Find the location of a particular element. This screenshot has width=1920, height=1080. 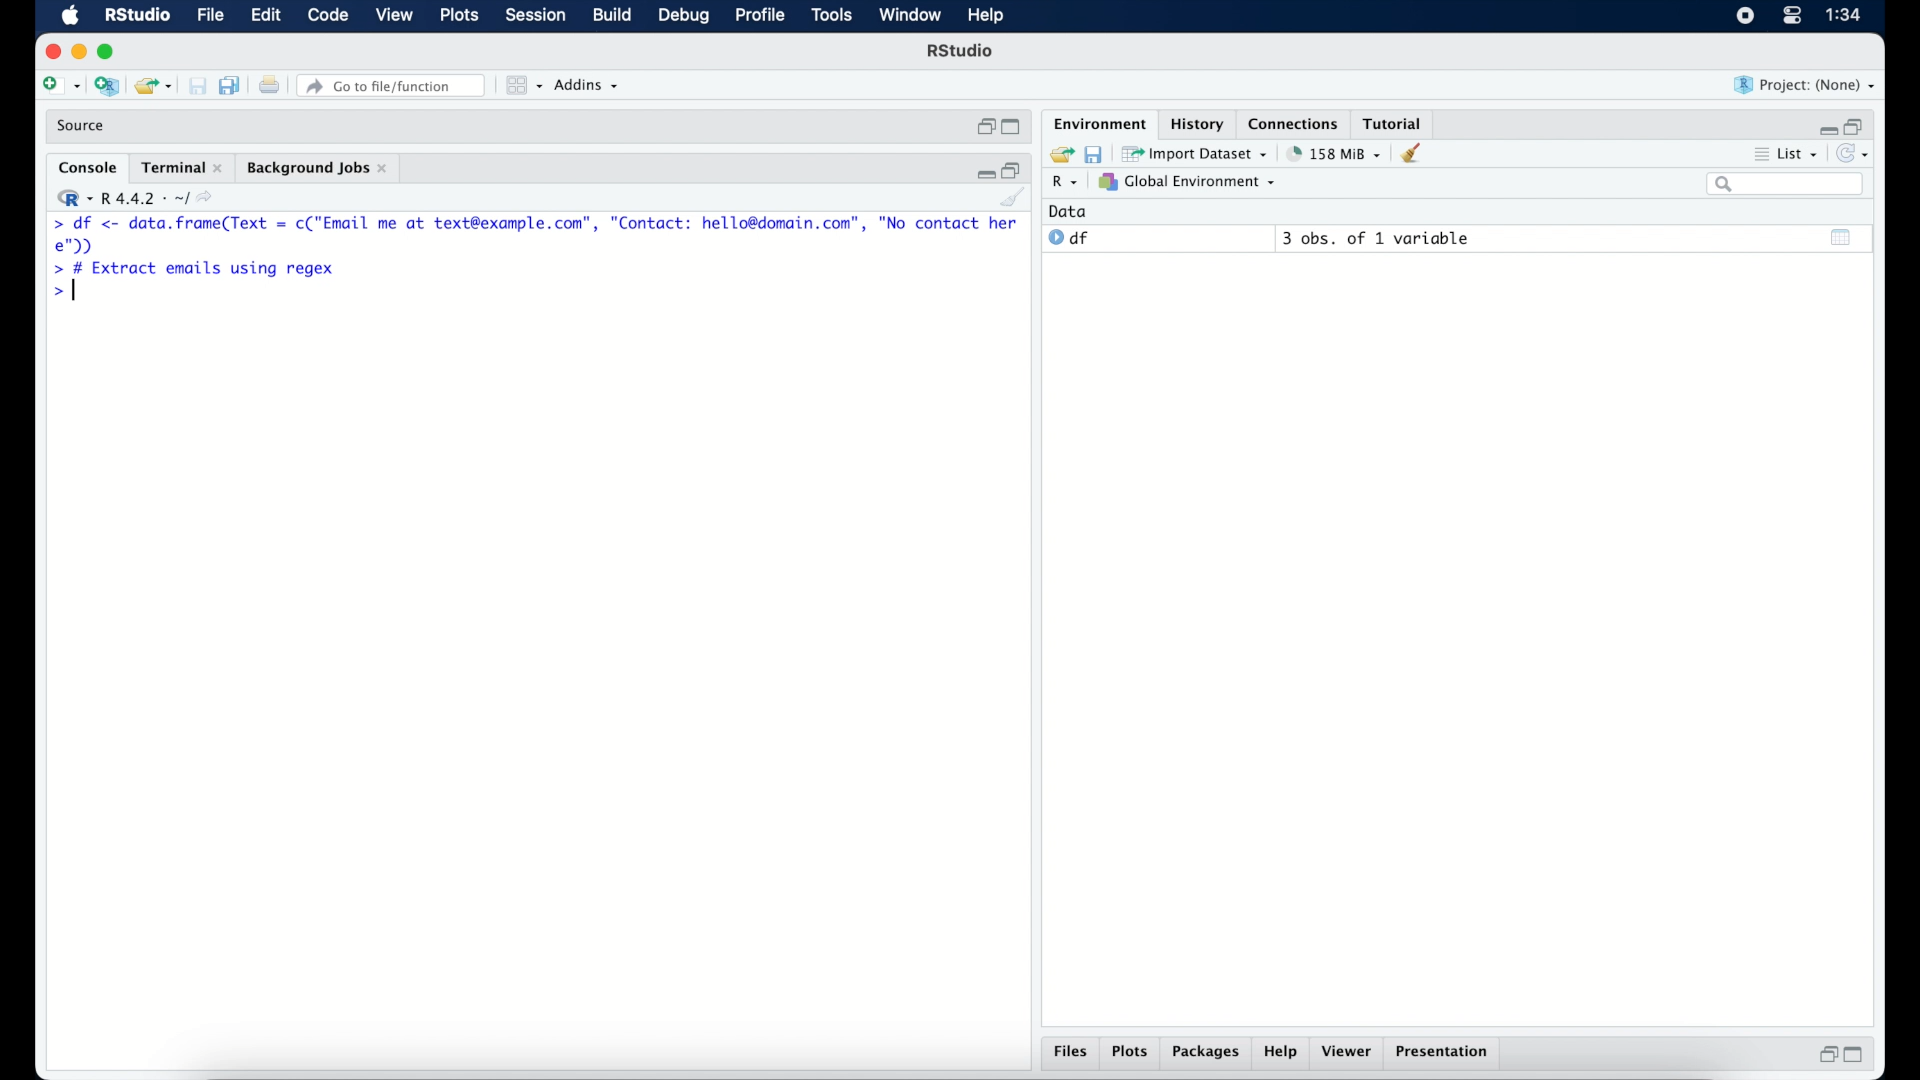

window is located at coordinates (911, 17).